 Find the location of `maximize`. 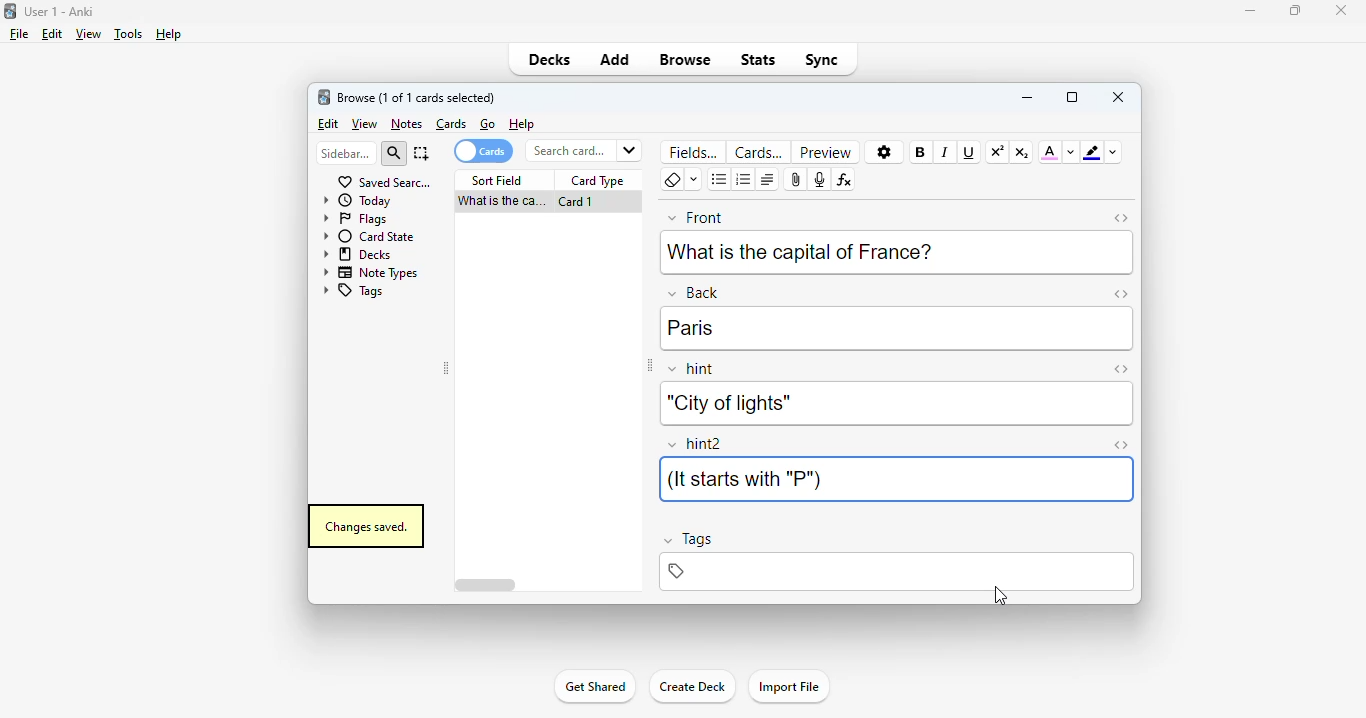

maximize is located at coordinates (1295, 9).